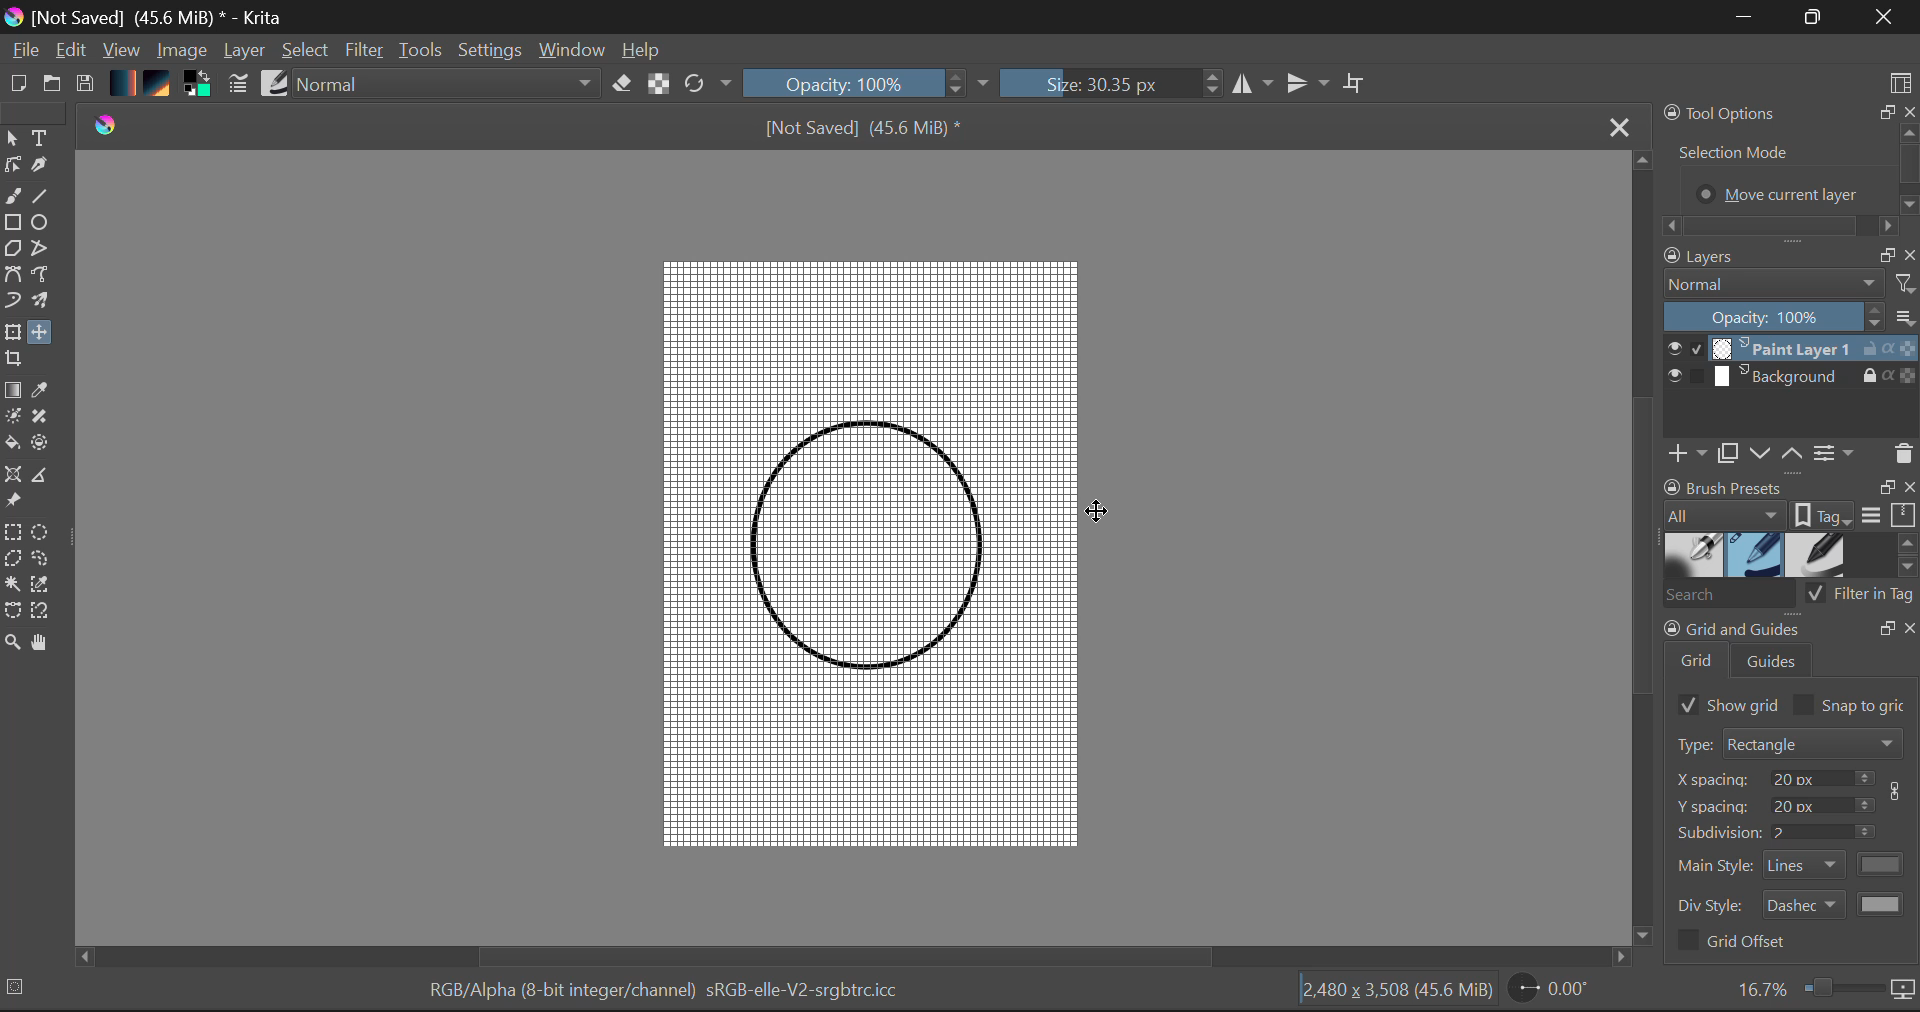 This screenshot has height=1012, width=1920. I want to click on Gradient Fill, so click(13, 389).